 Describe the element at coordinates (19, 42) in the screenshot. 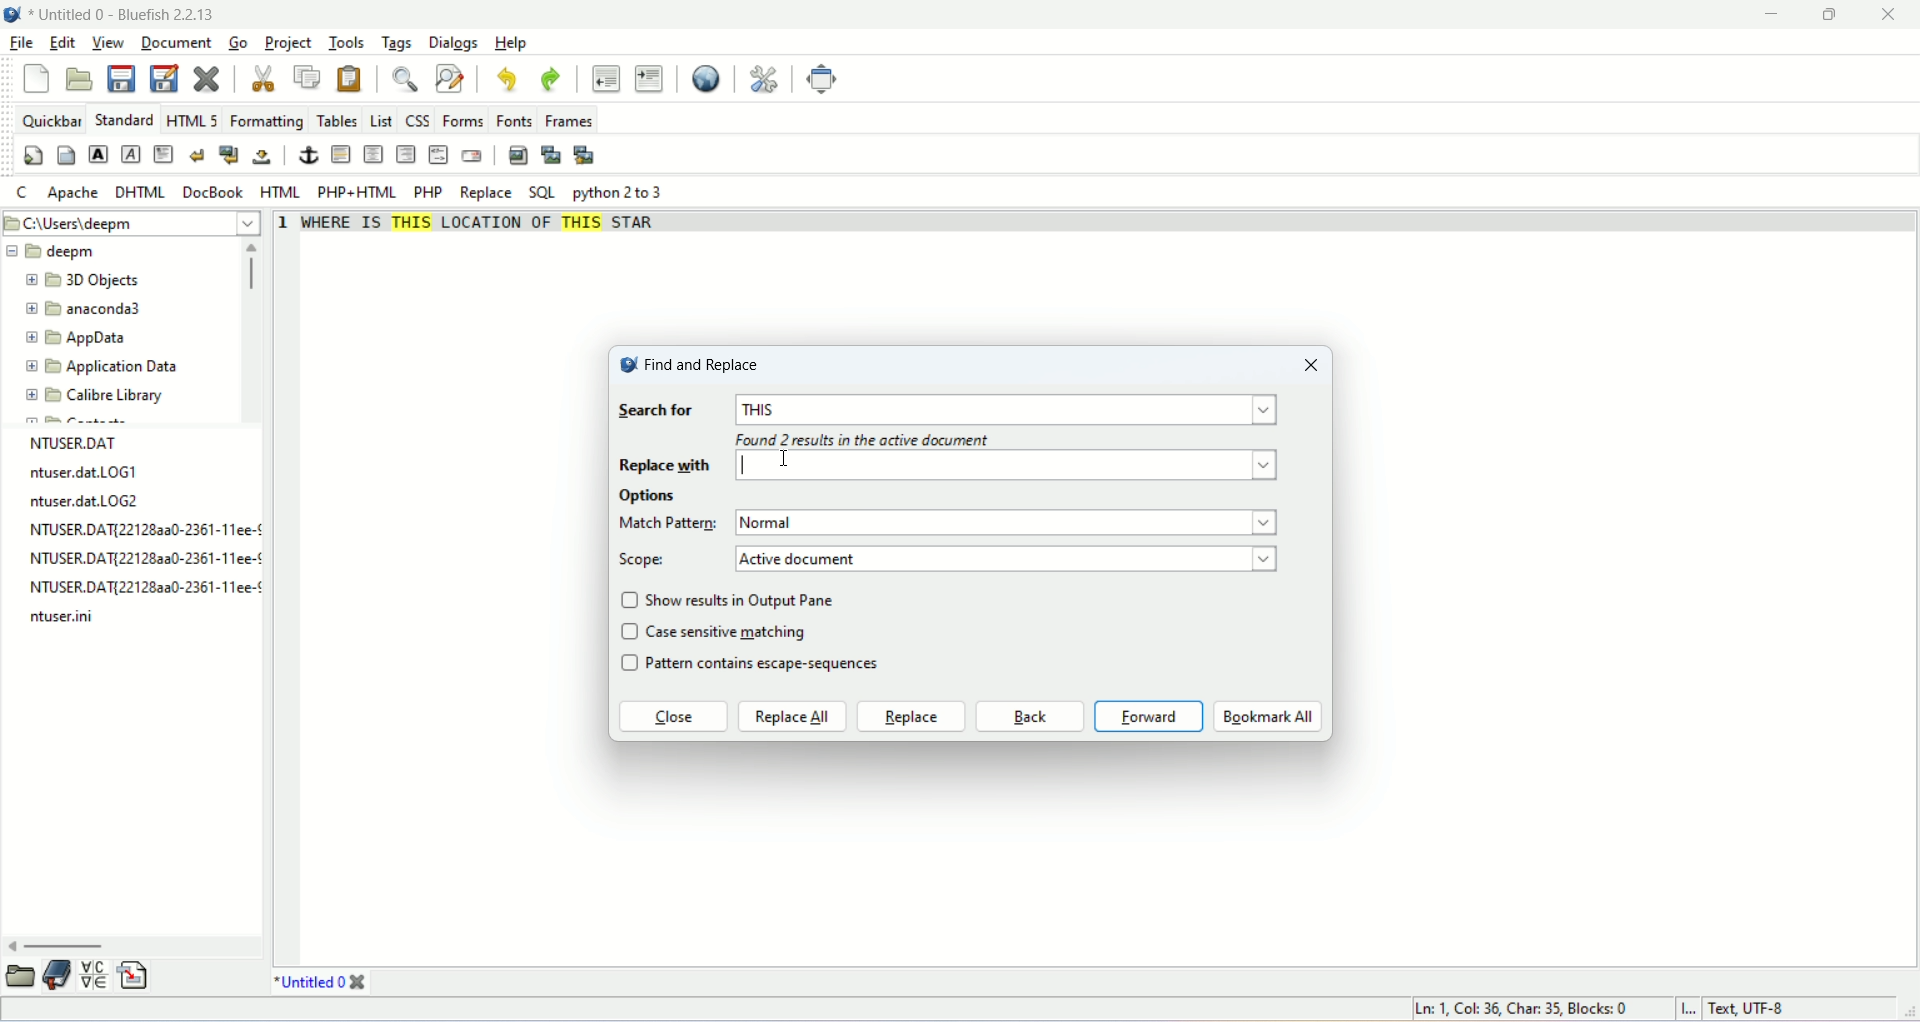

I see `file` at that location.